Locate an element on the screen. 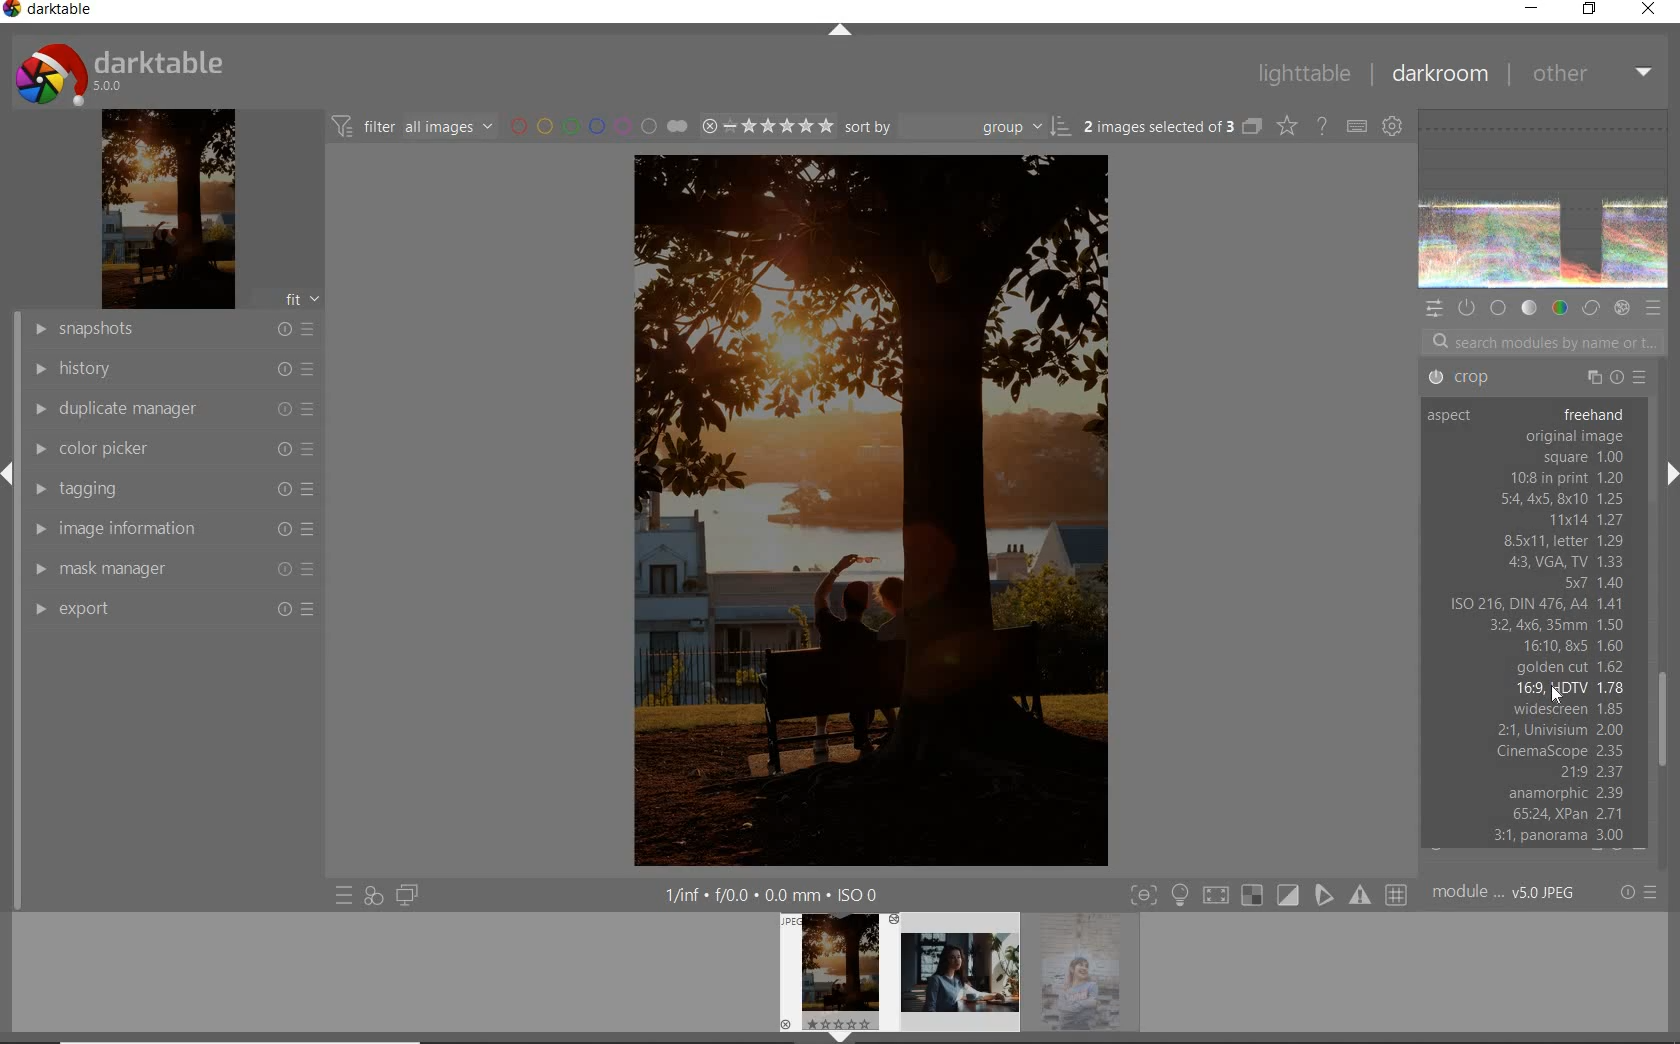 The height and width of the screenshot is (1044, 1680). sort is located at coordinates (958, 128).